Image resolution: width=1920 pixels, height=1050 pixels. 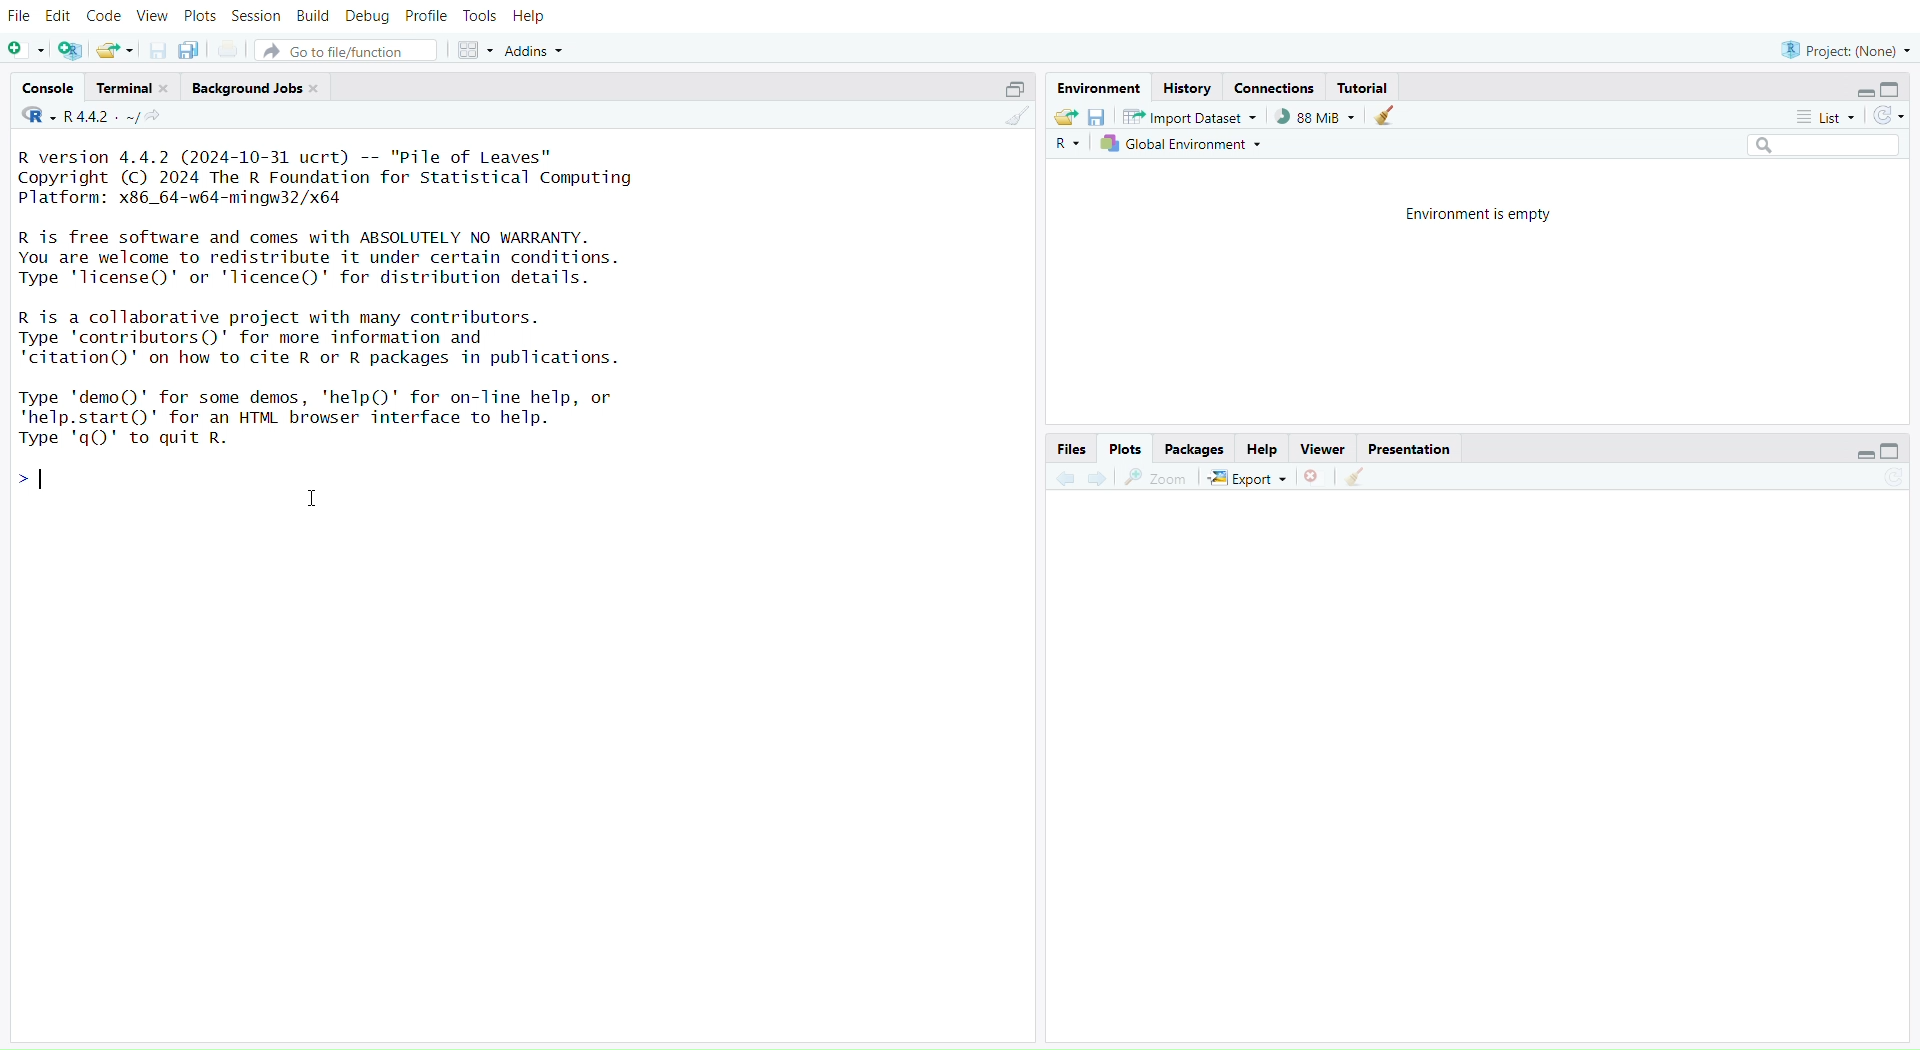 I want to click on environment is empty, so click(x=1473, y=217).